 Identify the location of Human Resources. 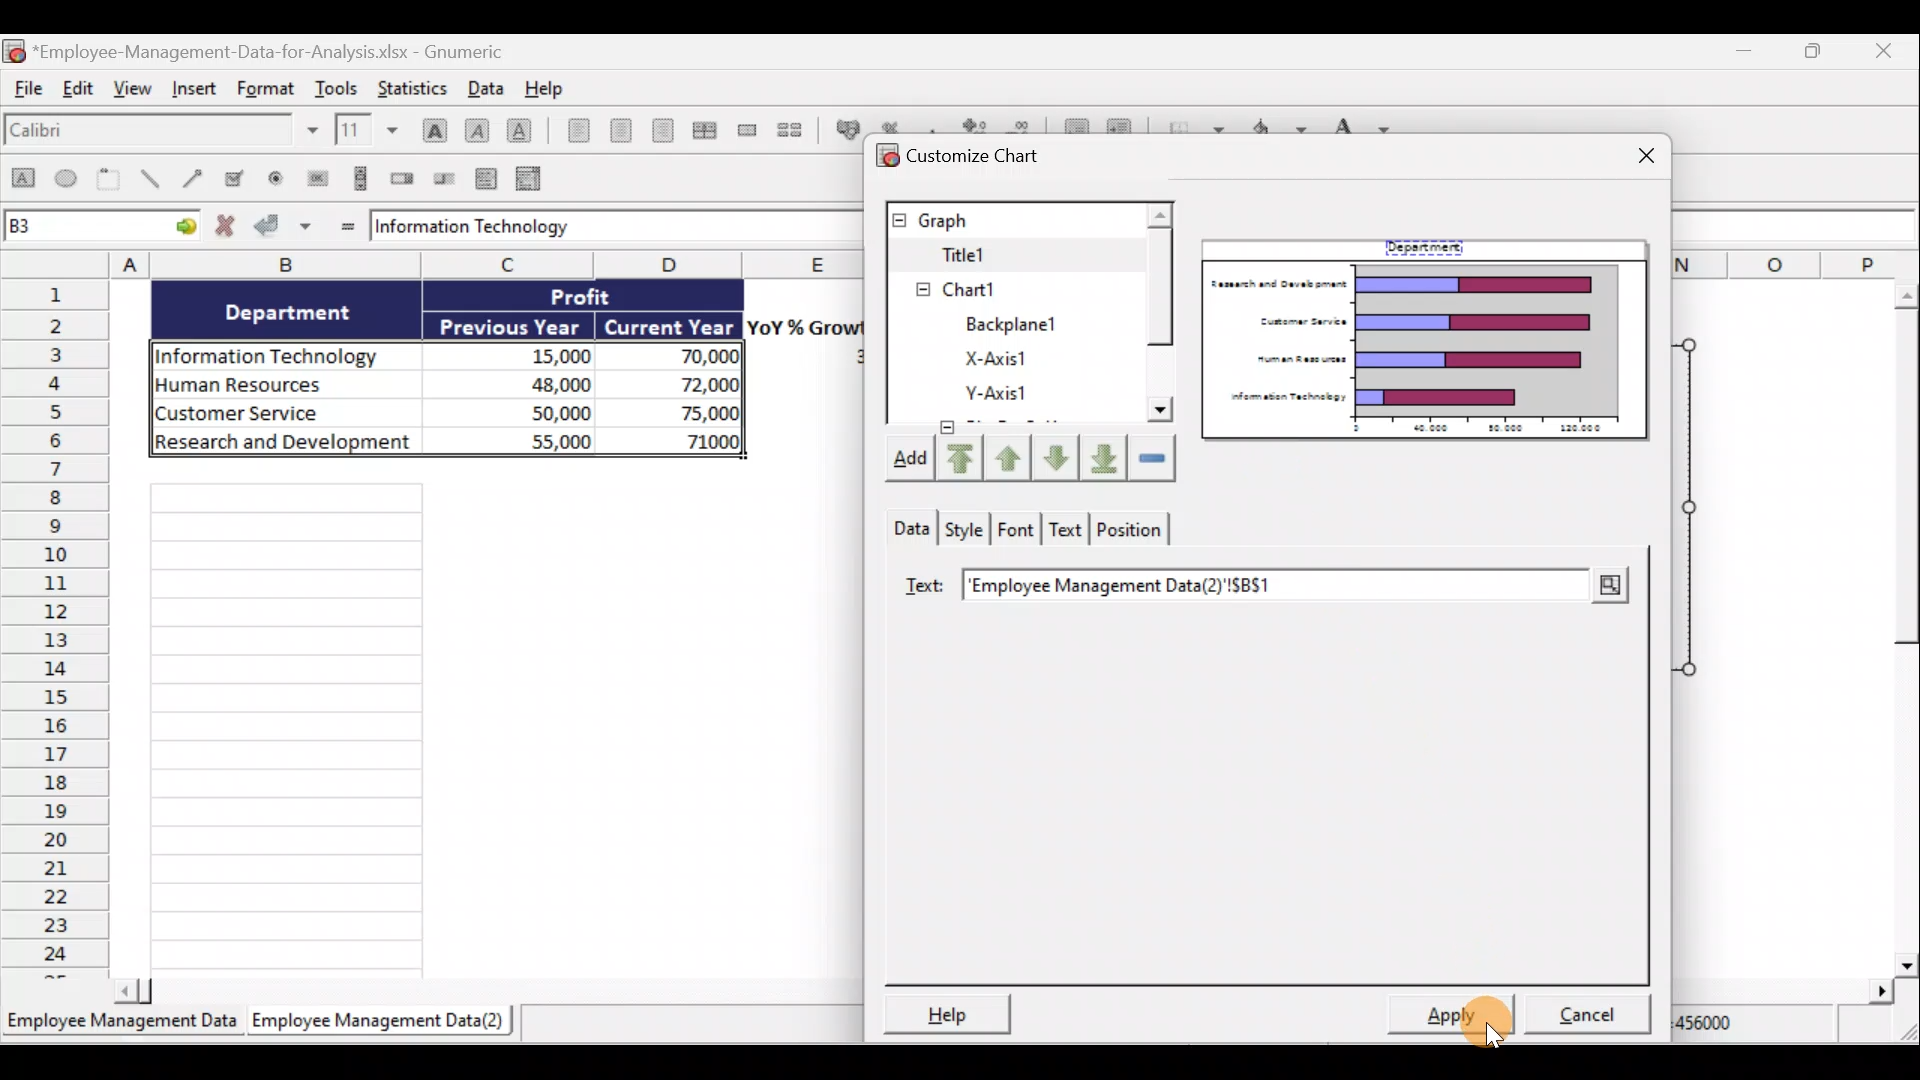
(278, 386).